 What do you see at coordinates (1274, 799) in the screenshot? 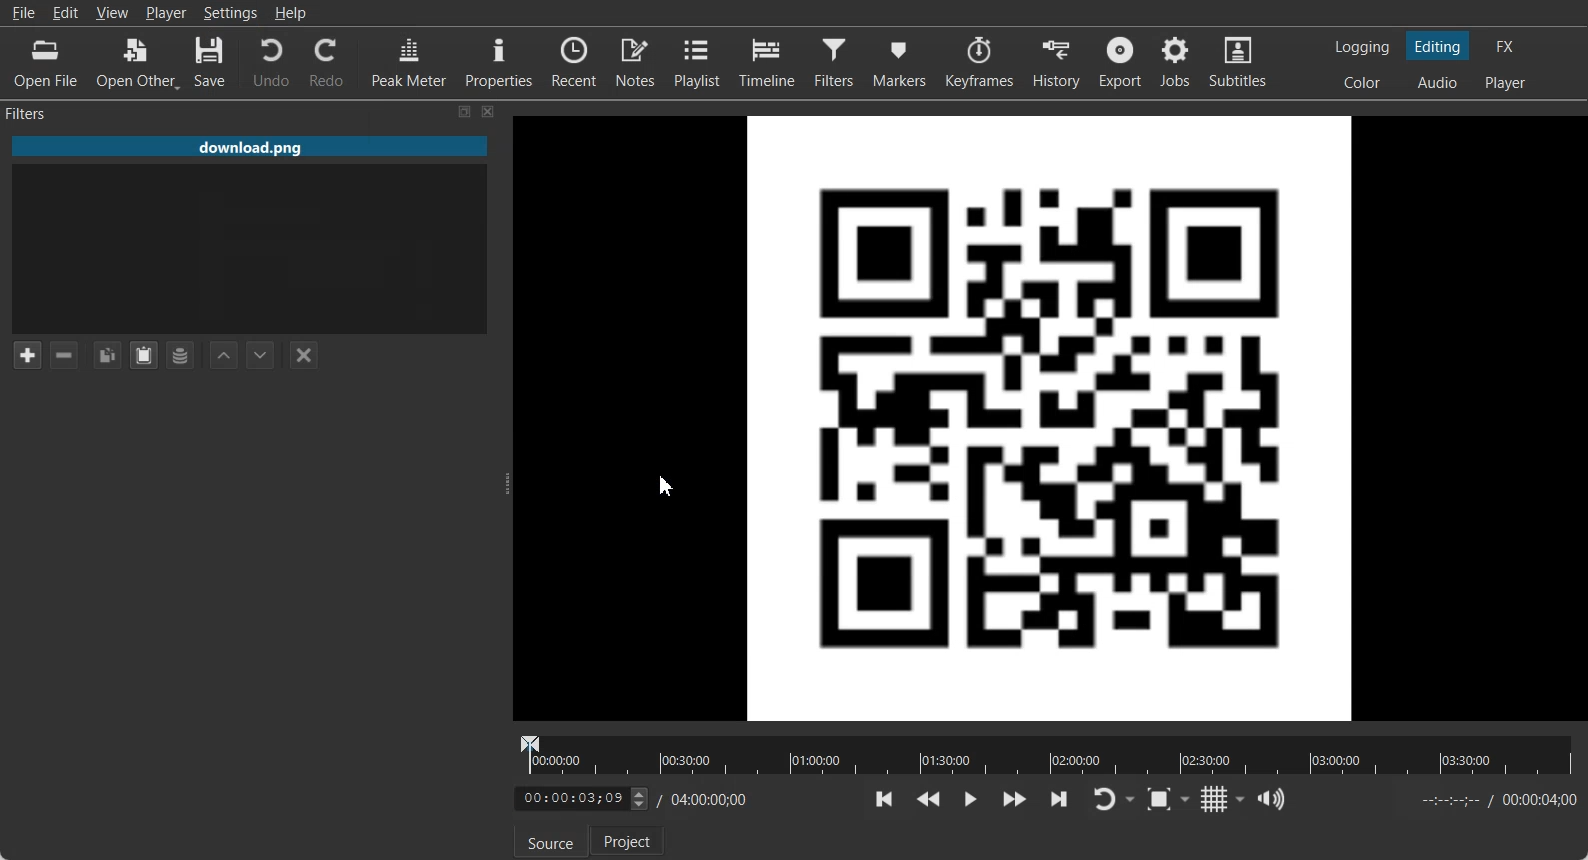
I see `Show the volume control` at bounding box center [1274, 799].